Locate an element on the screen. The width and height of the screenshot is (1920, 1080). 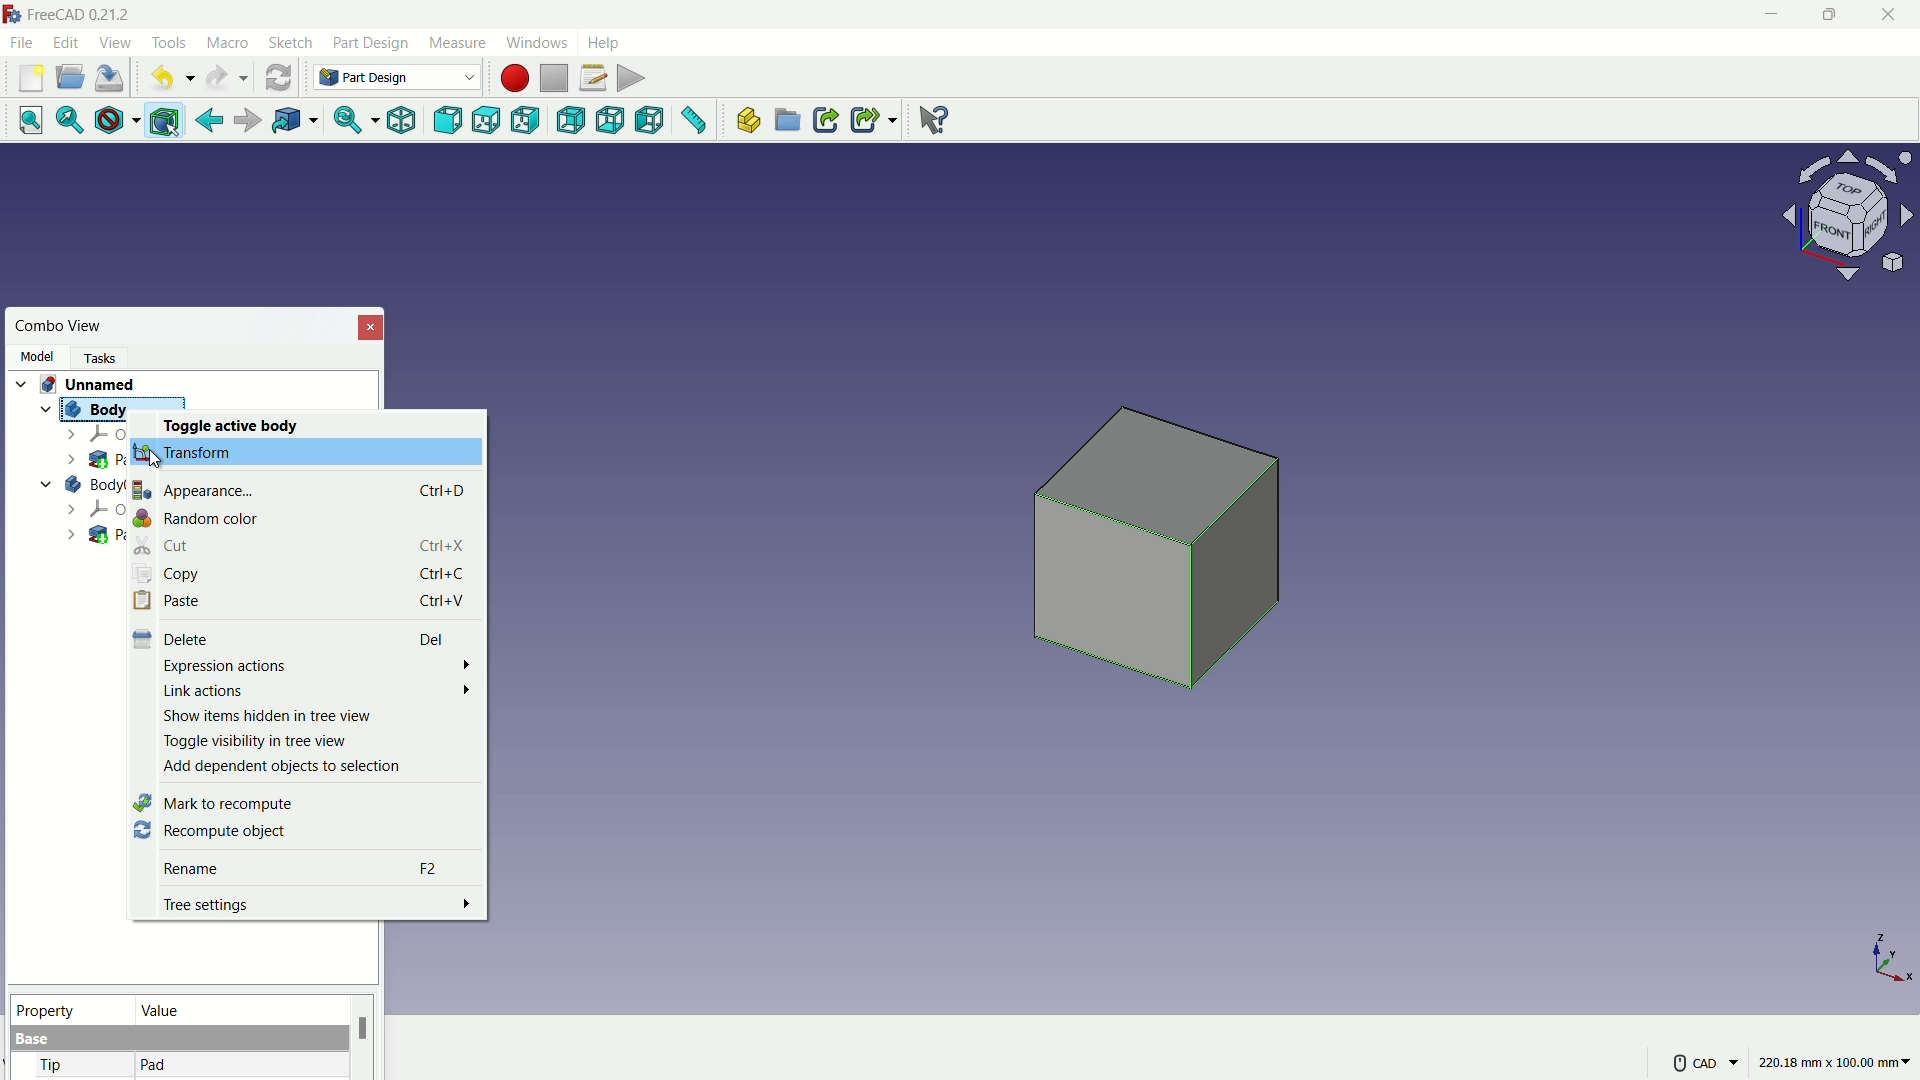
tip is located at coordinates (53, 1067).